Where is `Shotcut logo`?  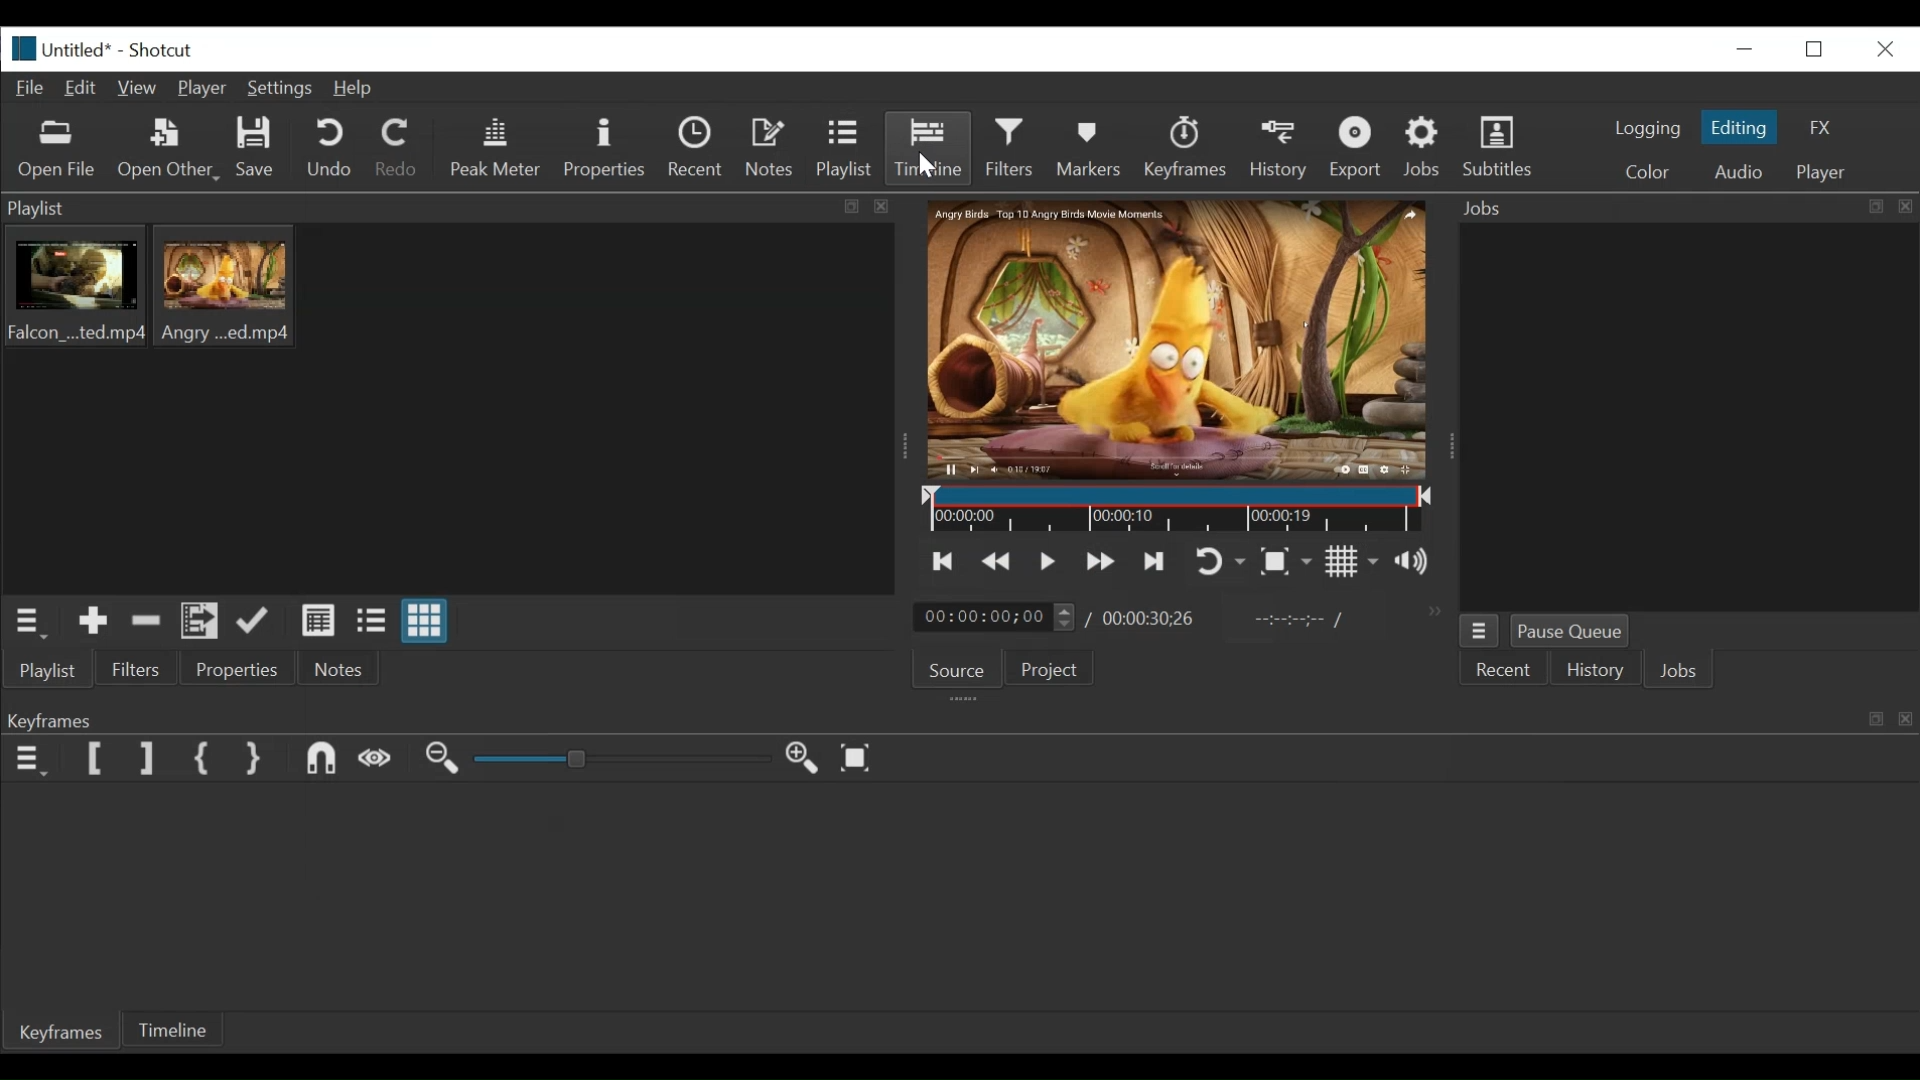
Shotcut logo is located at coordinates (19, 46).